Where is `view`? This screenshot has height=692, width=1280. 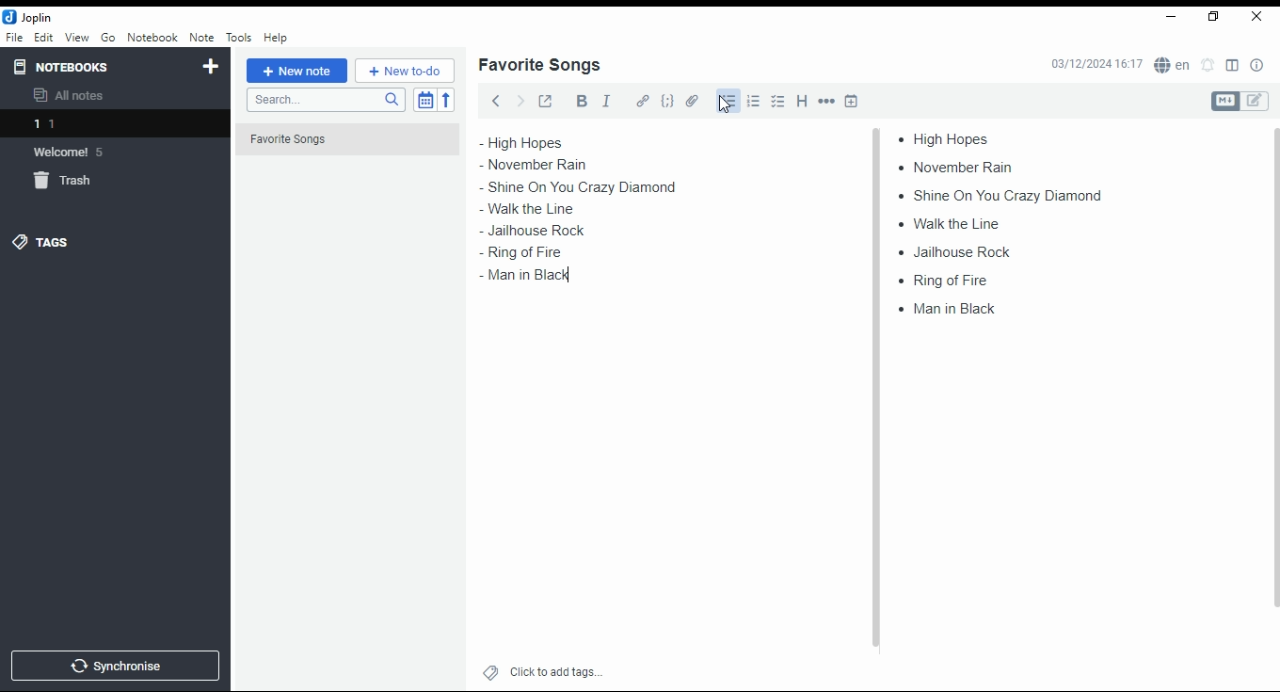
view is located at coordinates (77, 38).